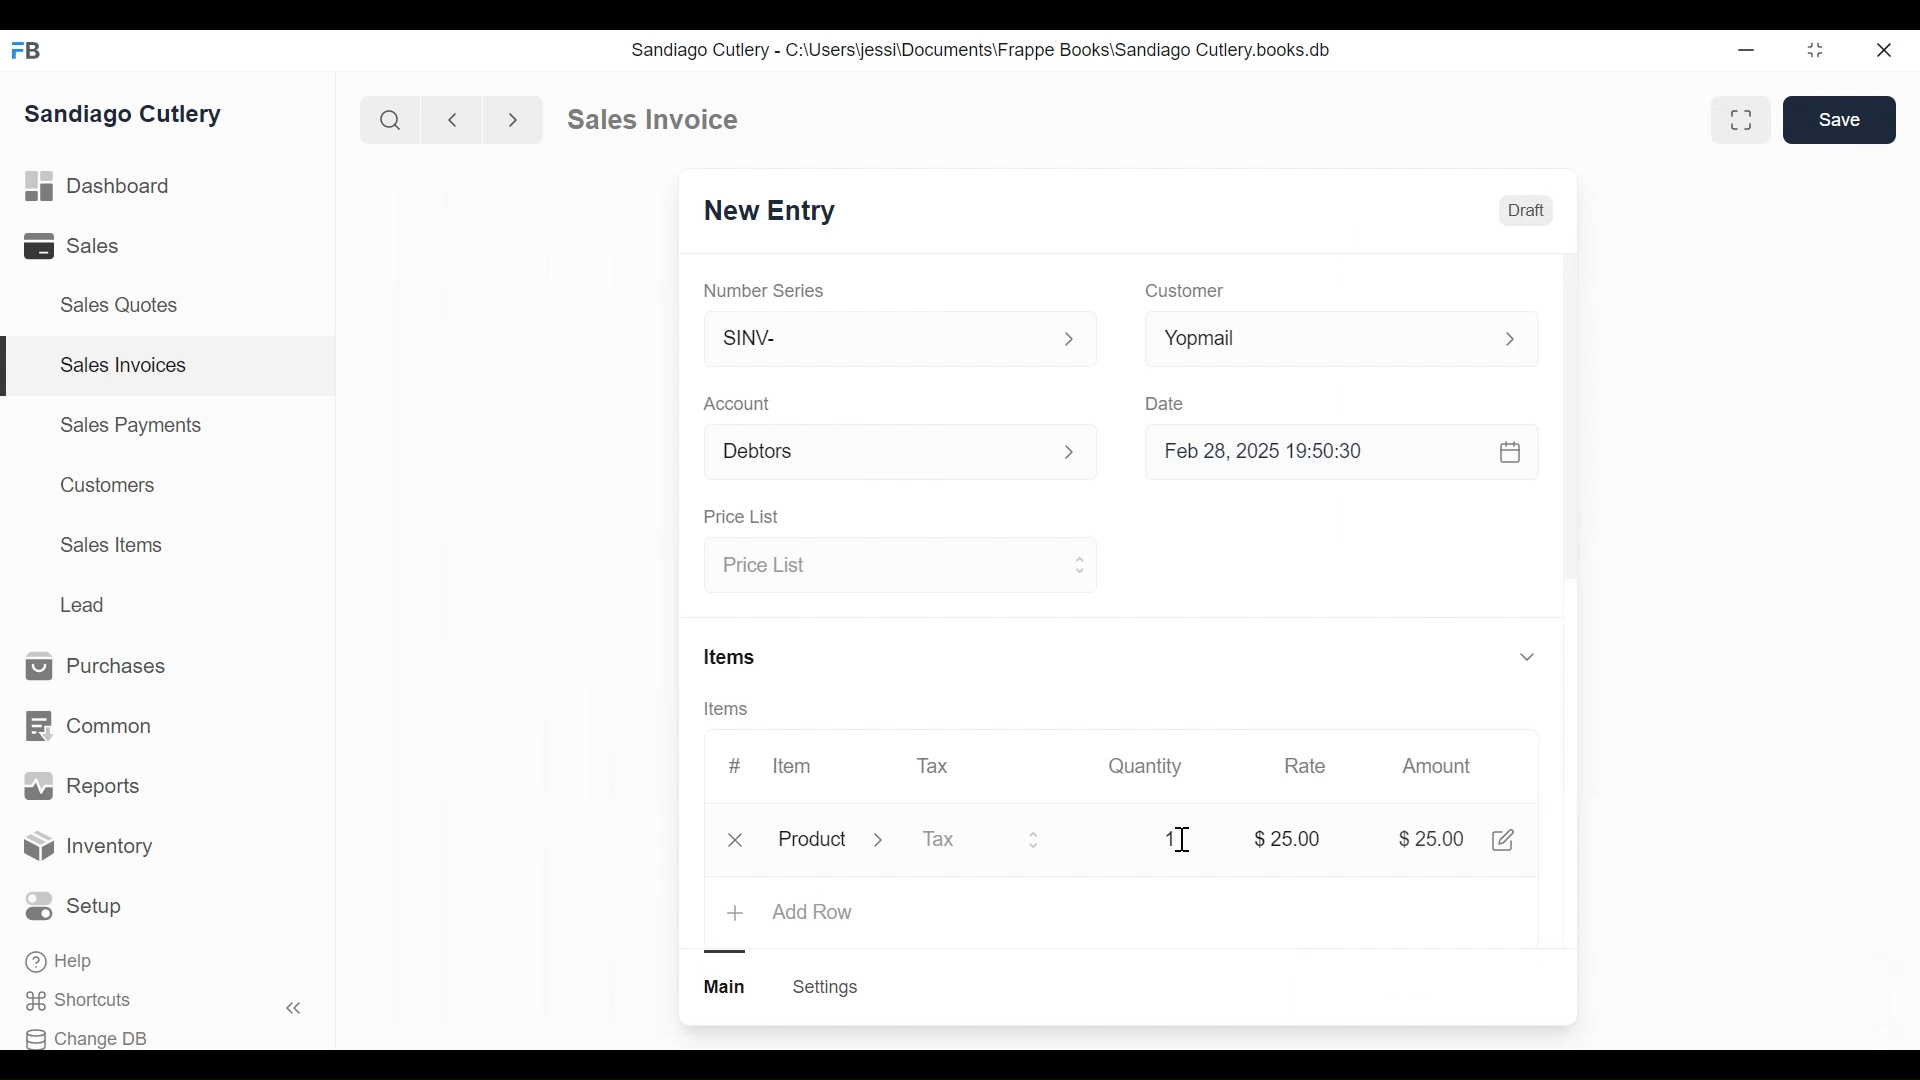 This screenshot has width=1920, height=1080. What do you see at coordinates (1525, 210) in the screenshot?
I see `Draft` at bounding box center [1525, 210].